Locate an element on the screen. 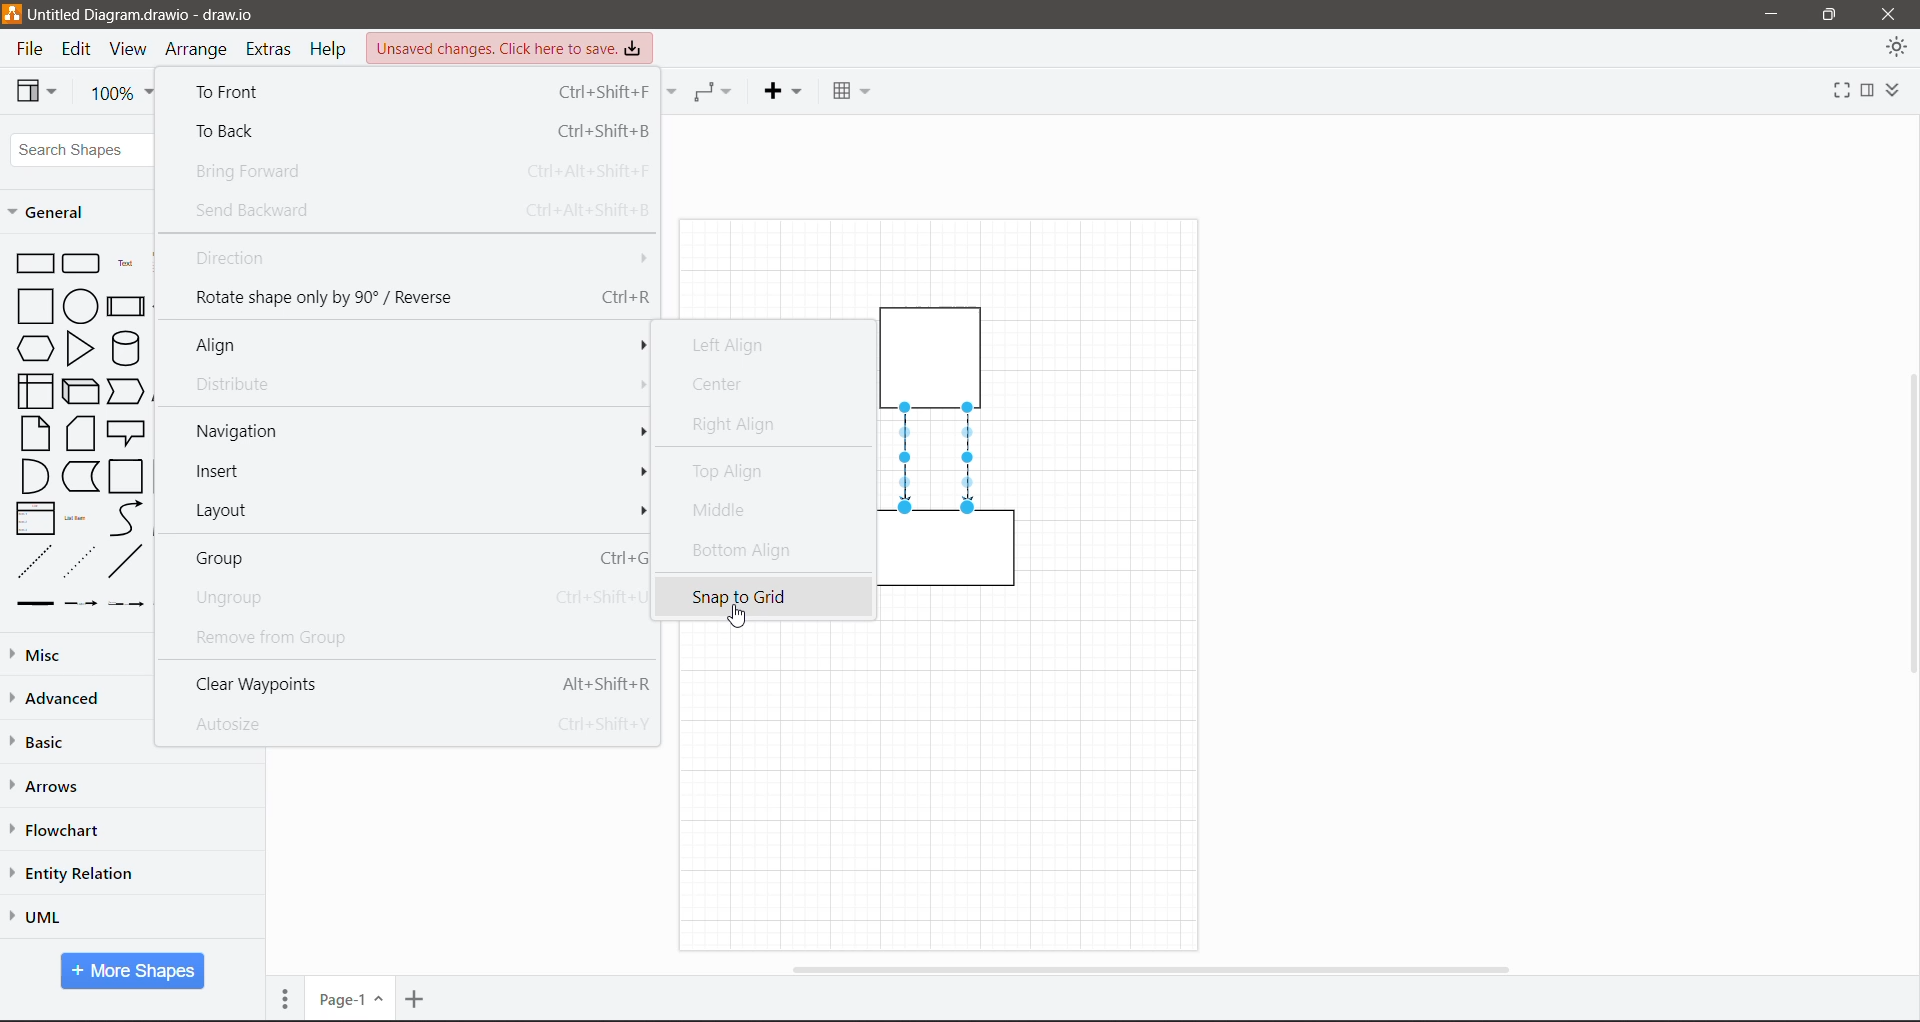 The height and width of the screenshot is (1022, 1920). Square is located at coordinates (33, 305).